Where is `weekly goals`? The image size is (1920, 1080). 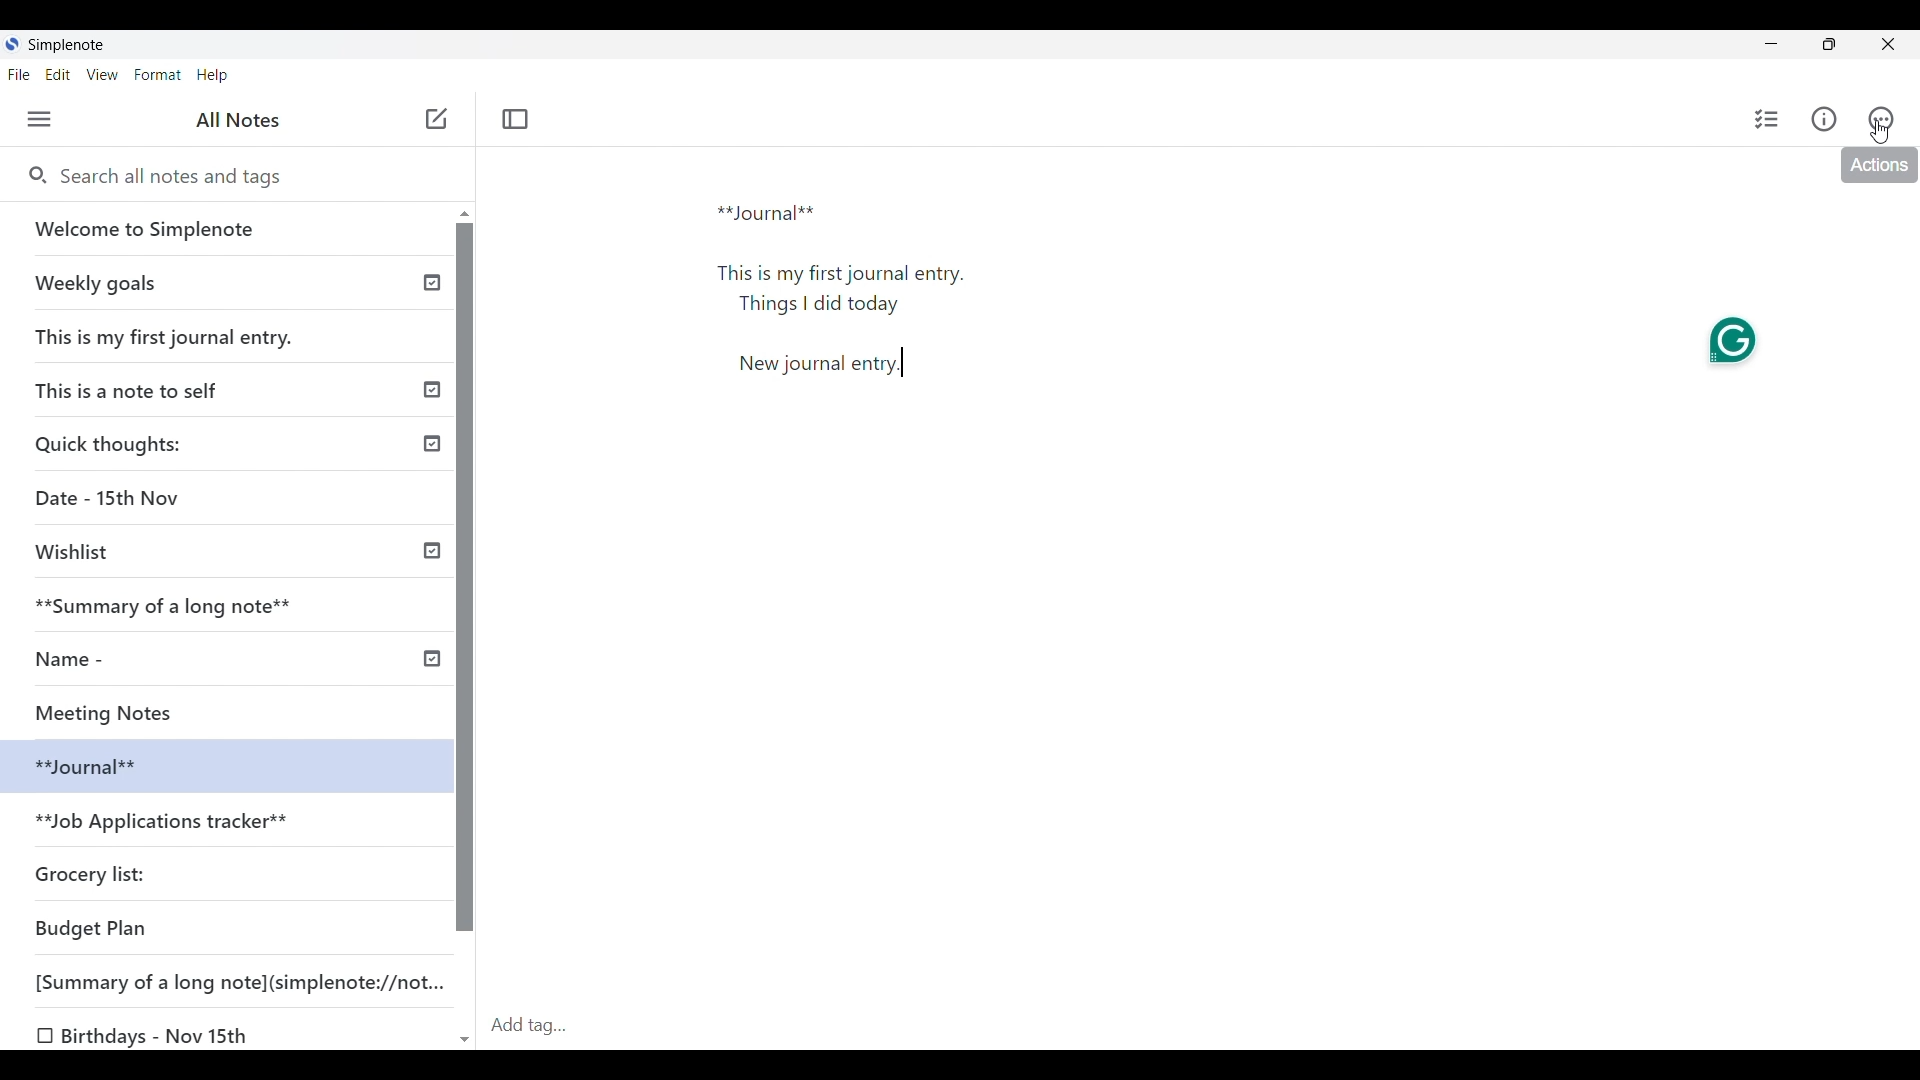
weekly goals is located at coordinates (224, 282).